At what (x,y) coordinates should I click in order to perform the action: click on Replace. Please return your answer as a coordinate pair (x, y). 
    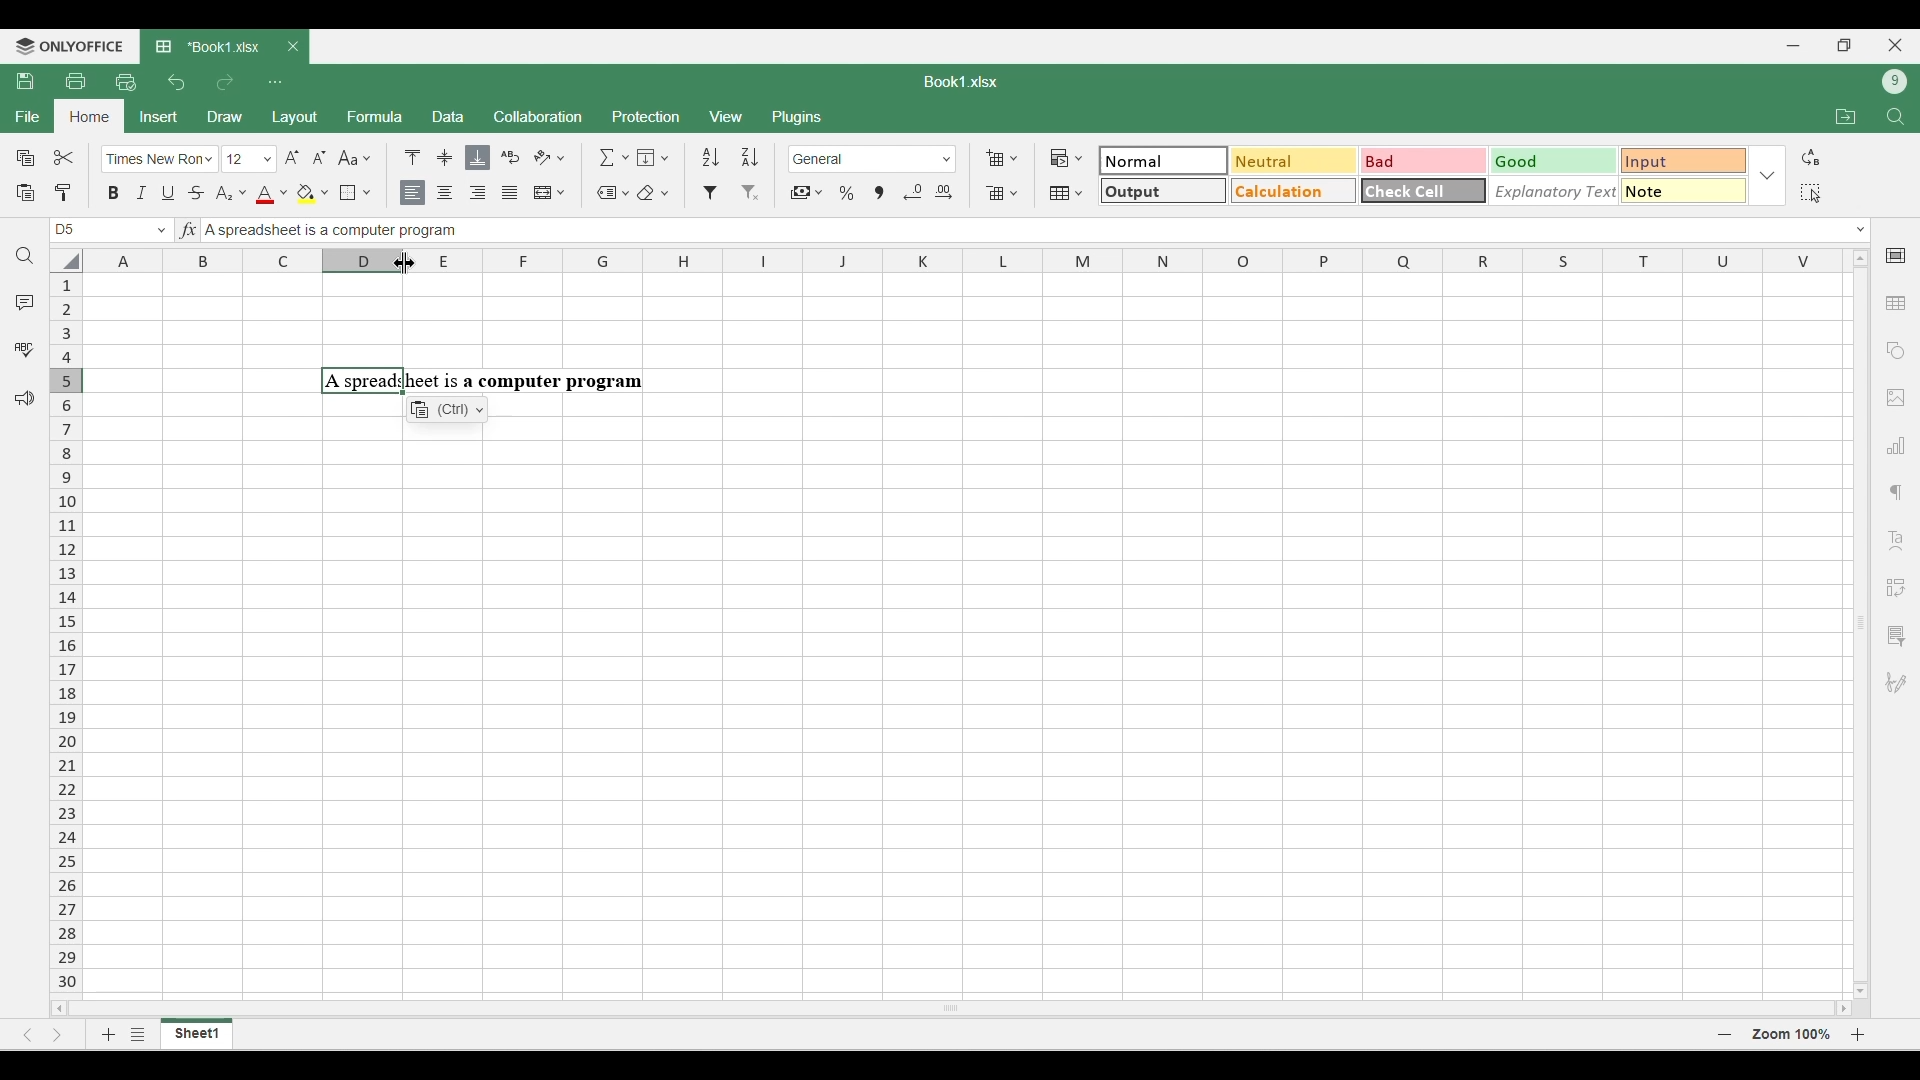
    Looking at the image, I should click on (1811, 157).